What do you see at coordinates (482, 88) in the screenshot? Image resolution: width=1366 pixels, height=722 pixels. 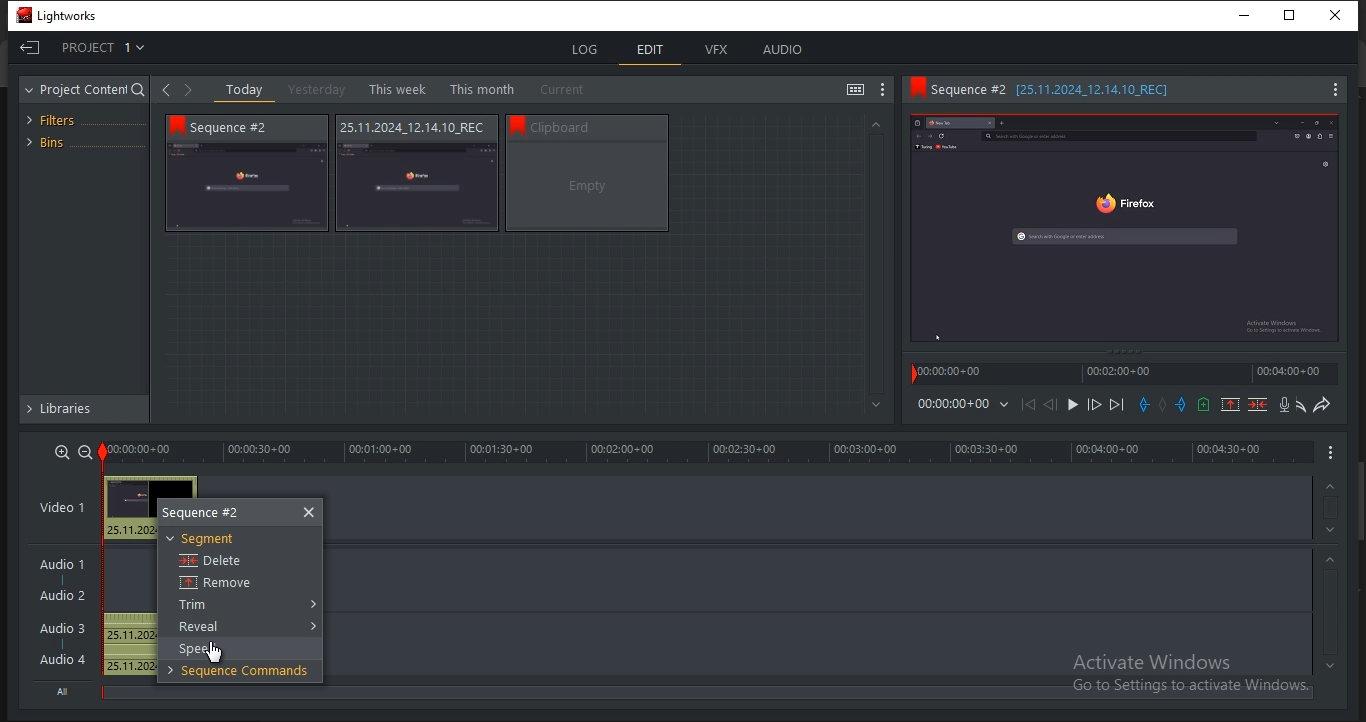 I see `this month` at bounding box center [482, 88].